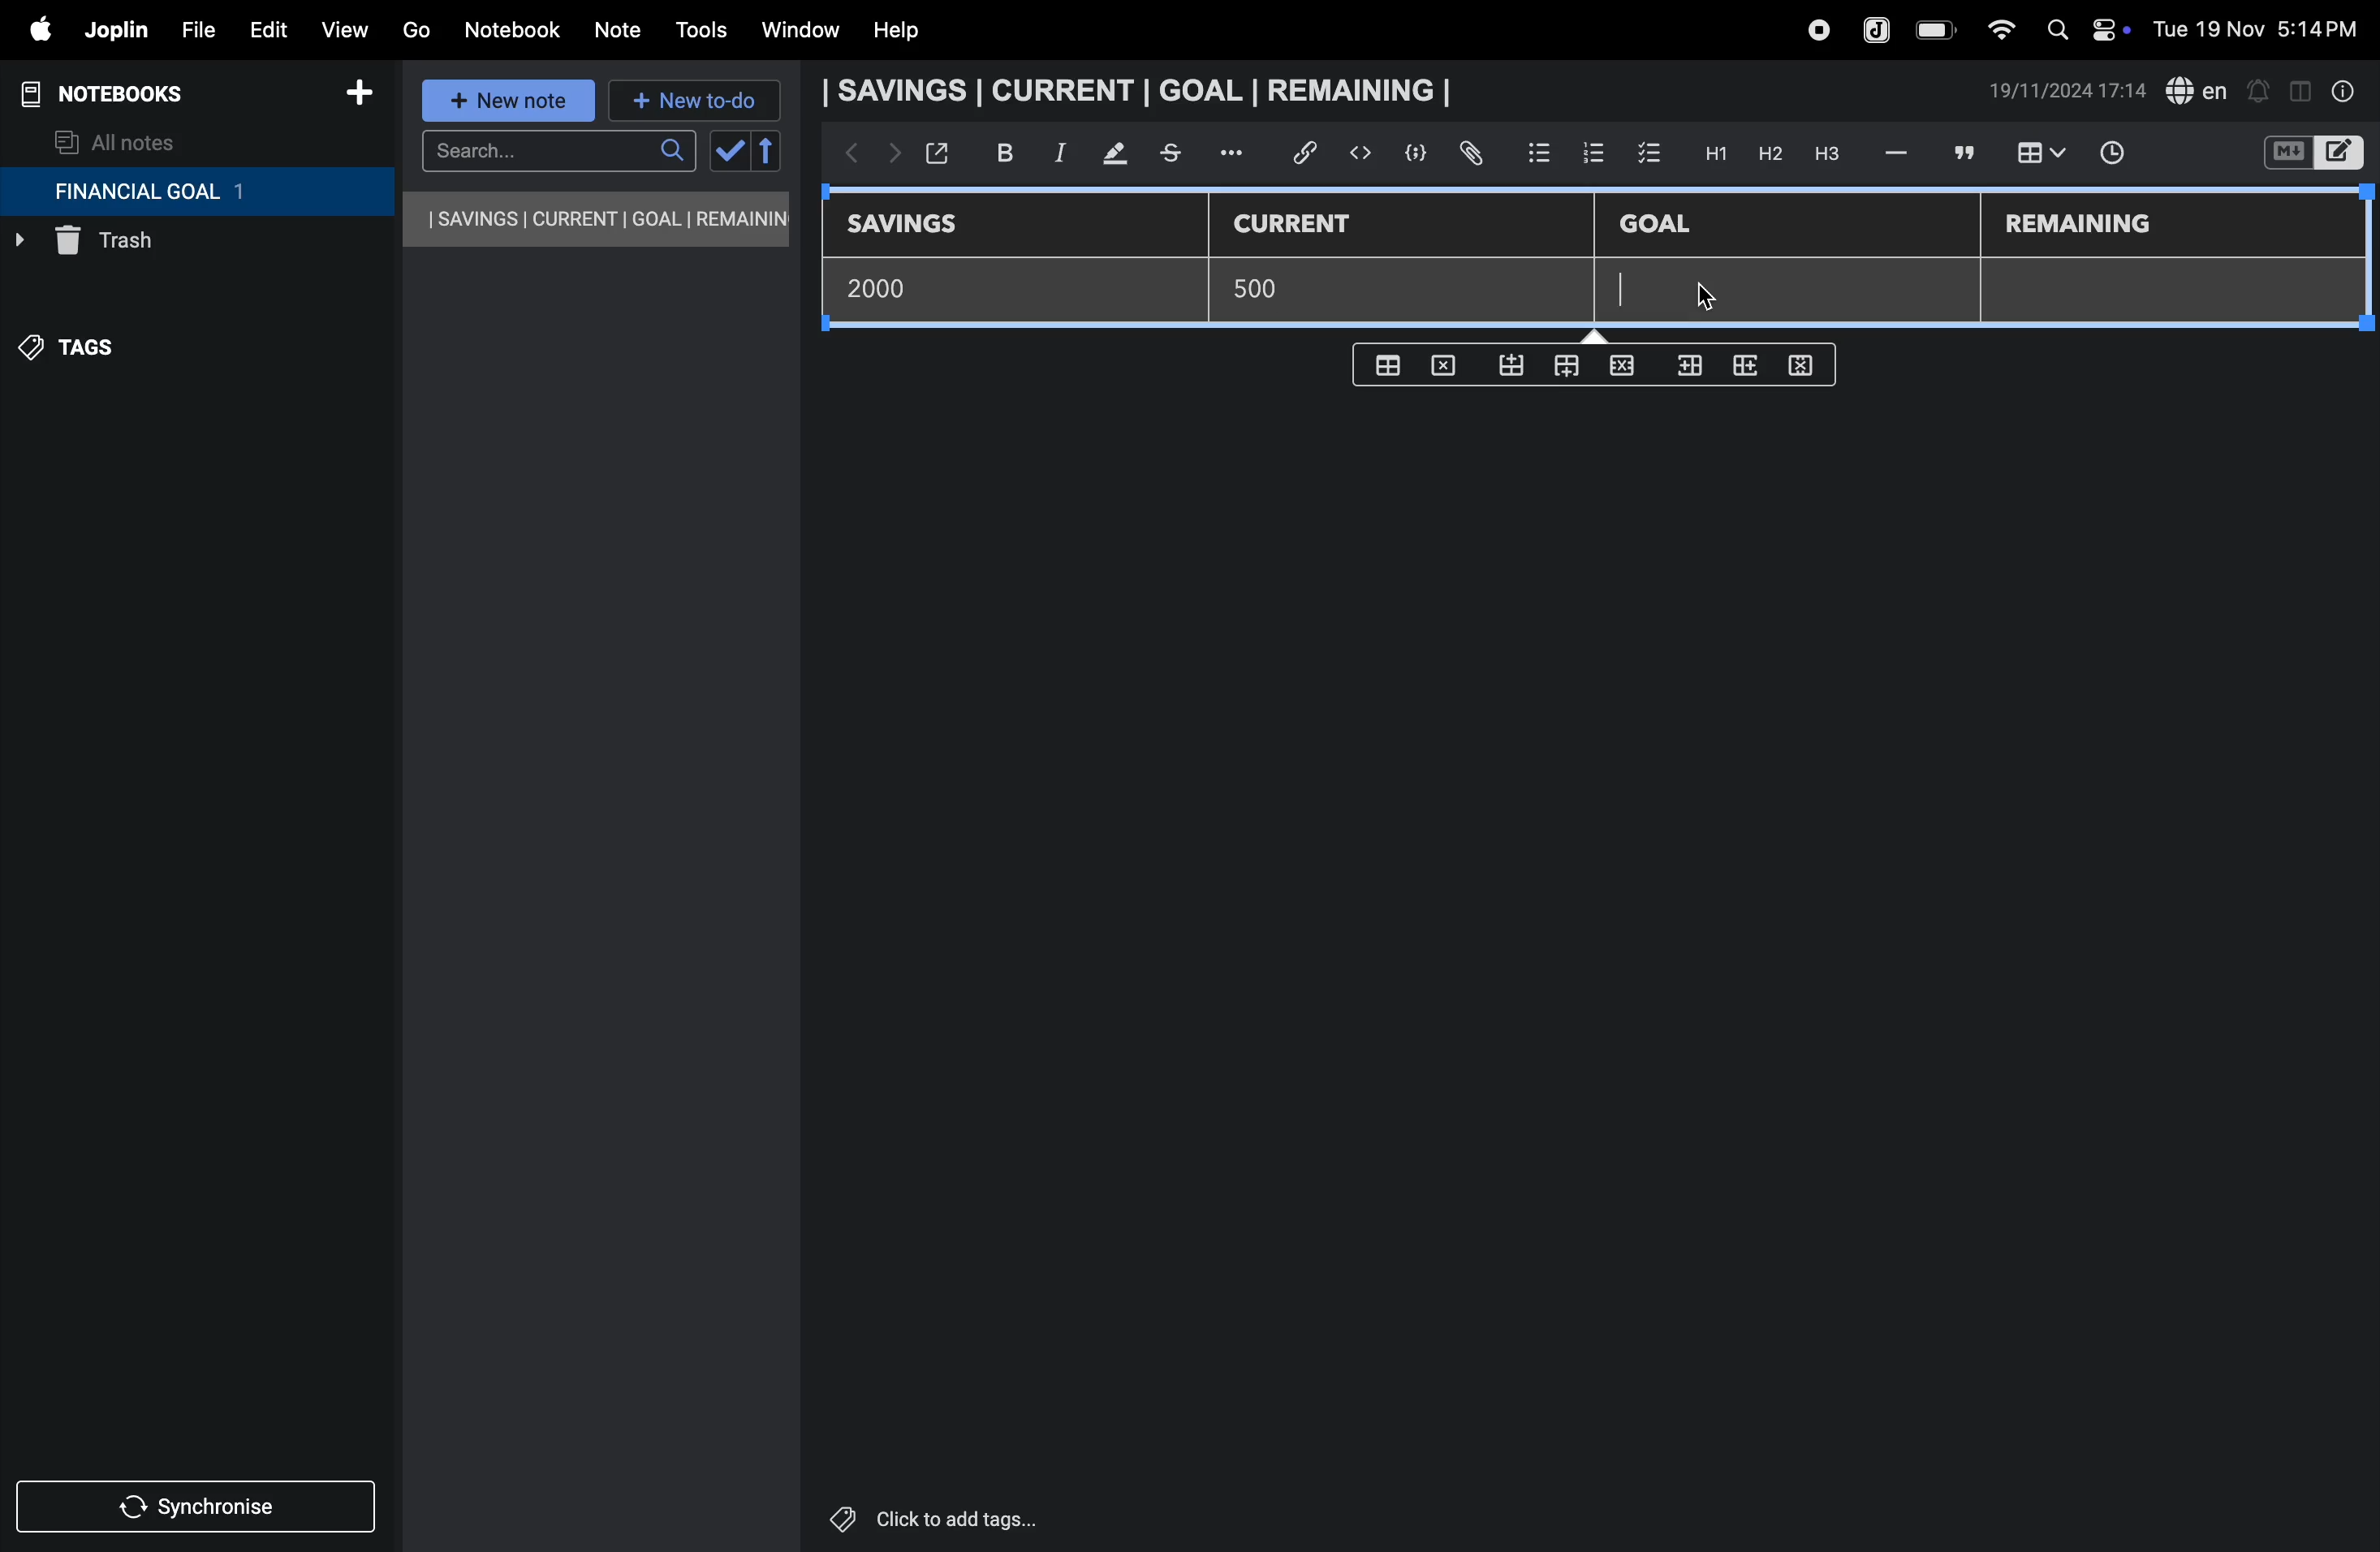  I want to click on itallic, so click(1057, 153).